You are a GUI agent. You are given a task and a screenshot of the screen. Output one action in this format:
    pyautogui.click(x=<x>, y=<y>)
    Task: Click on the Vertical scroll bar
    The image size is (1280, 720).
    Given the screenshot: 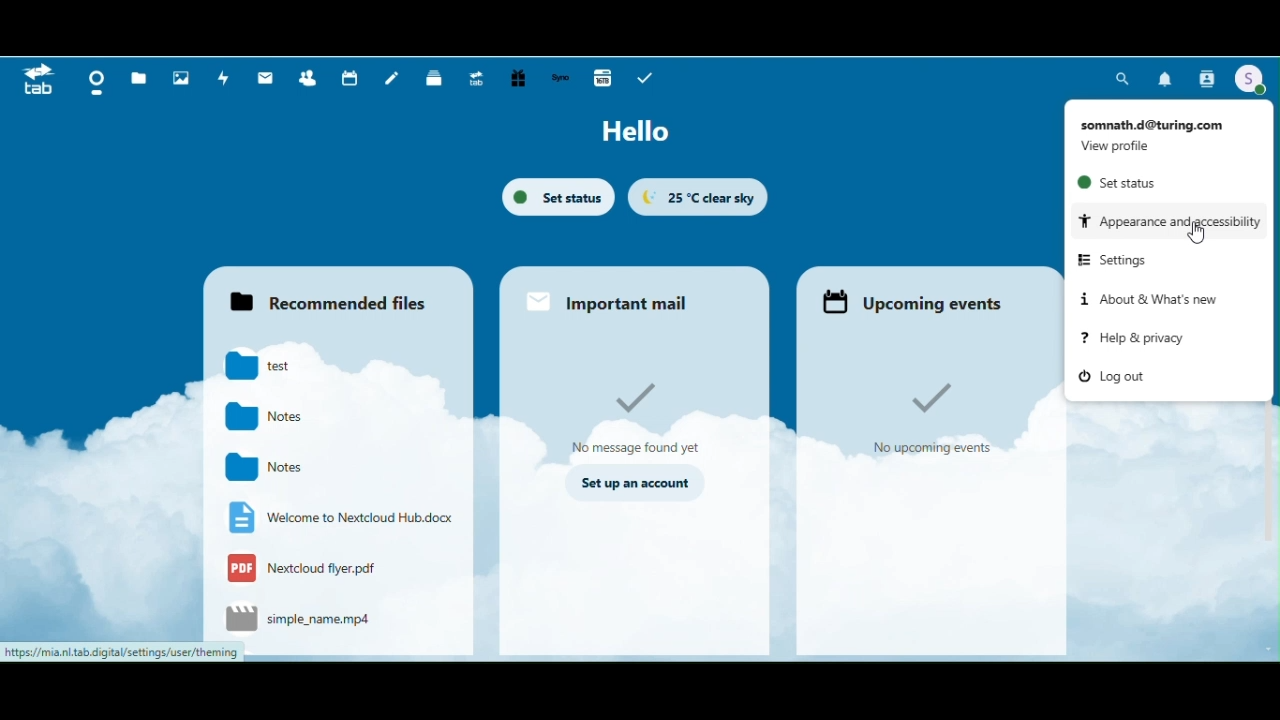 What is the action you would take?
    pyautogui.click(x=1272, y=256)
    